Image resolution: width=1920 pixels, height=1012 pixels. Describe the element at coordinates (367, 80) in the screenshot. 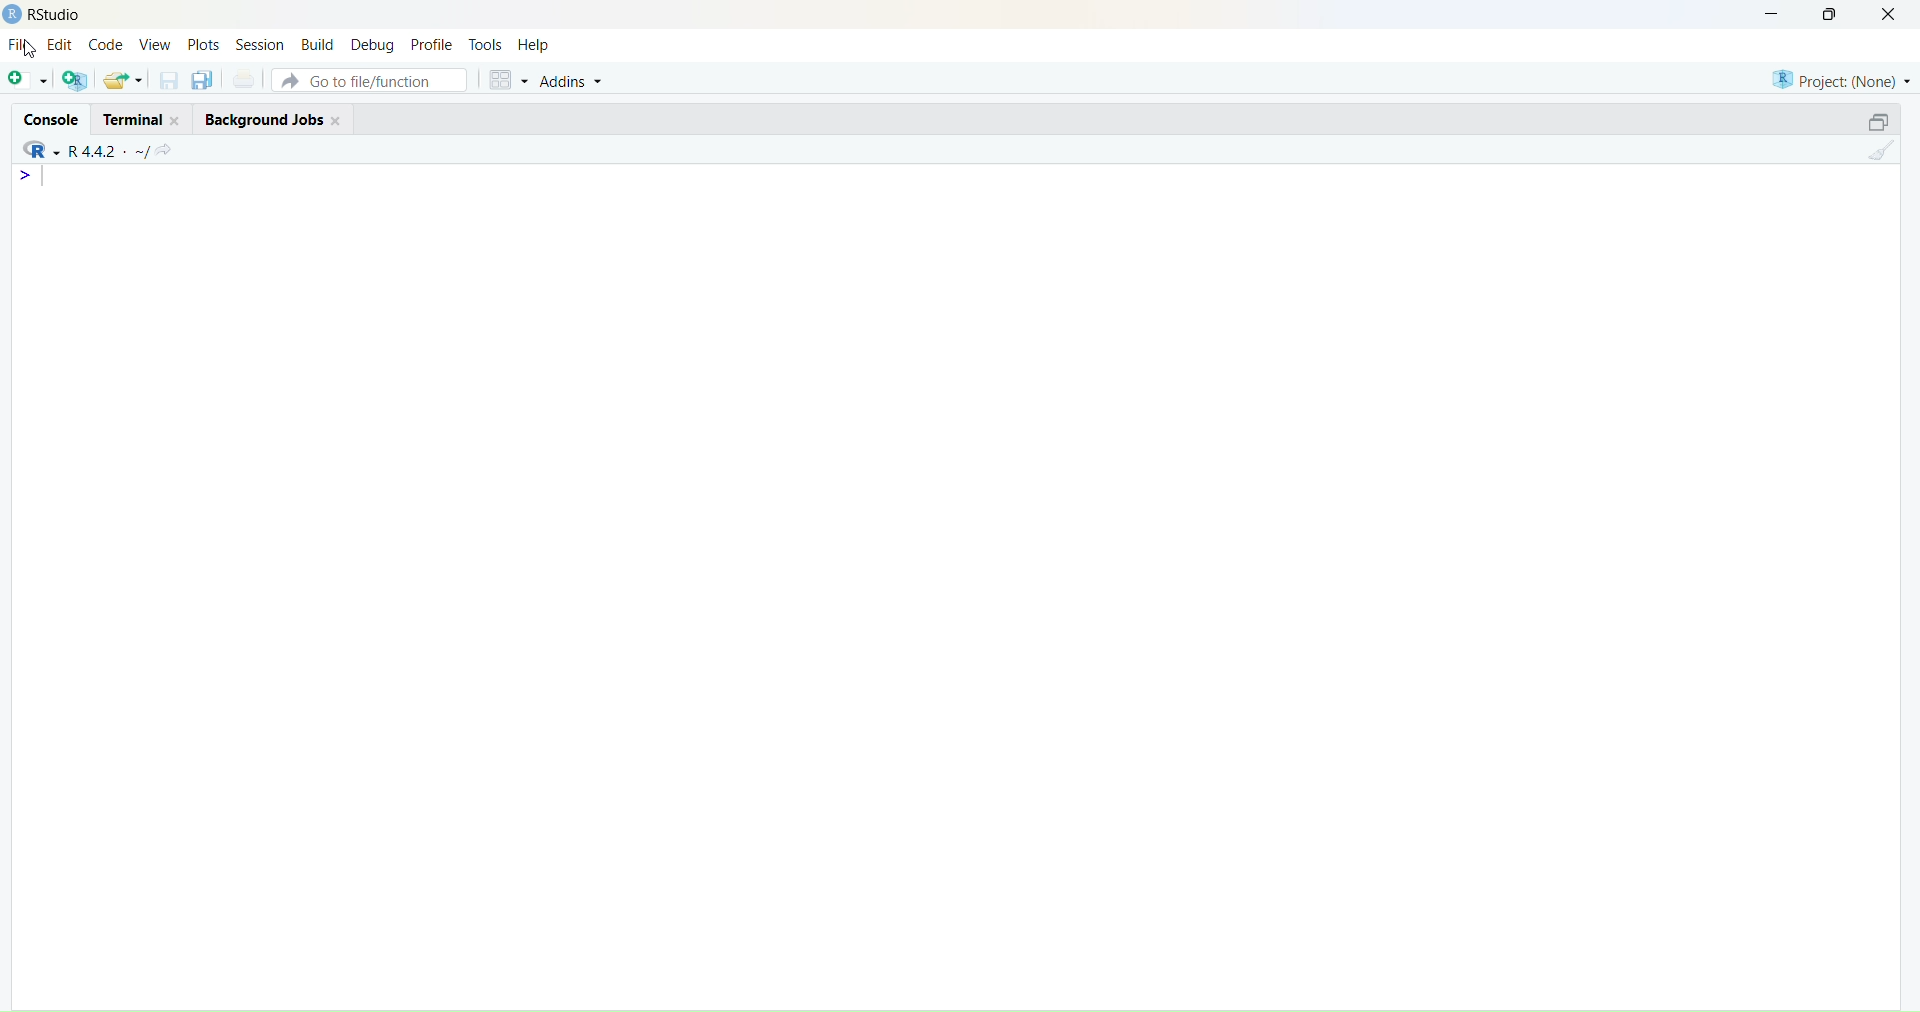

I see `Go to file/function` at that location.